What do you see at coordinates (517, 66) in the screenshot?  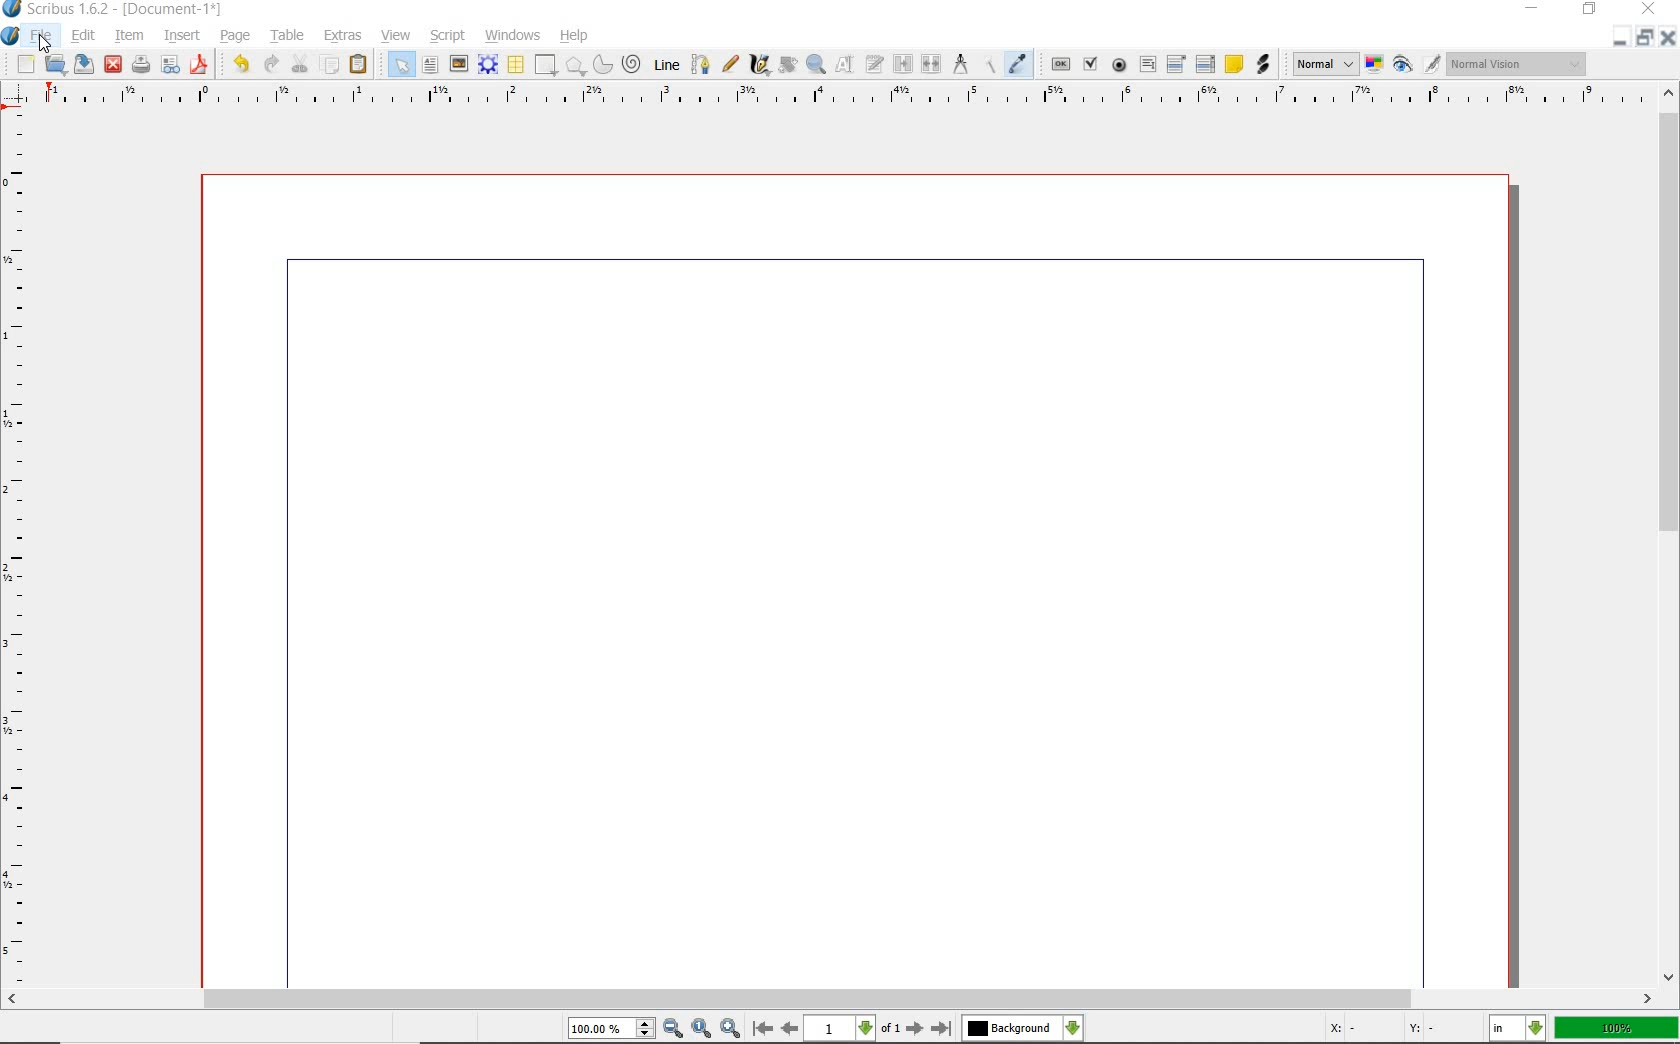 I see `table` at bounding box center [517, 66].